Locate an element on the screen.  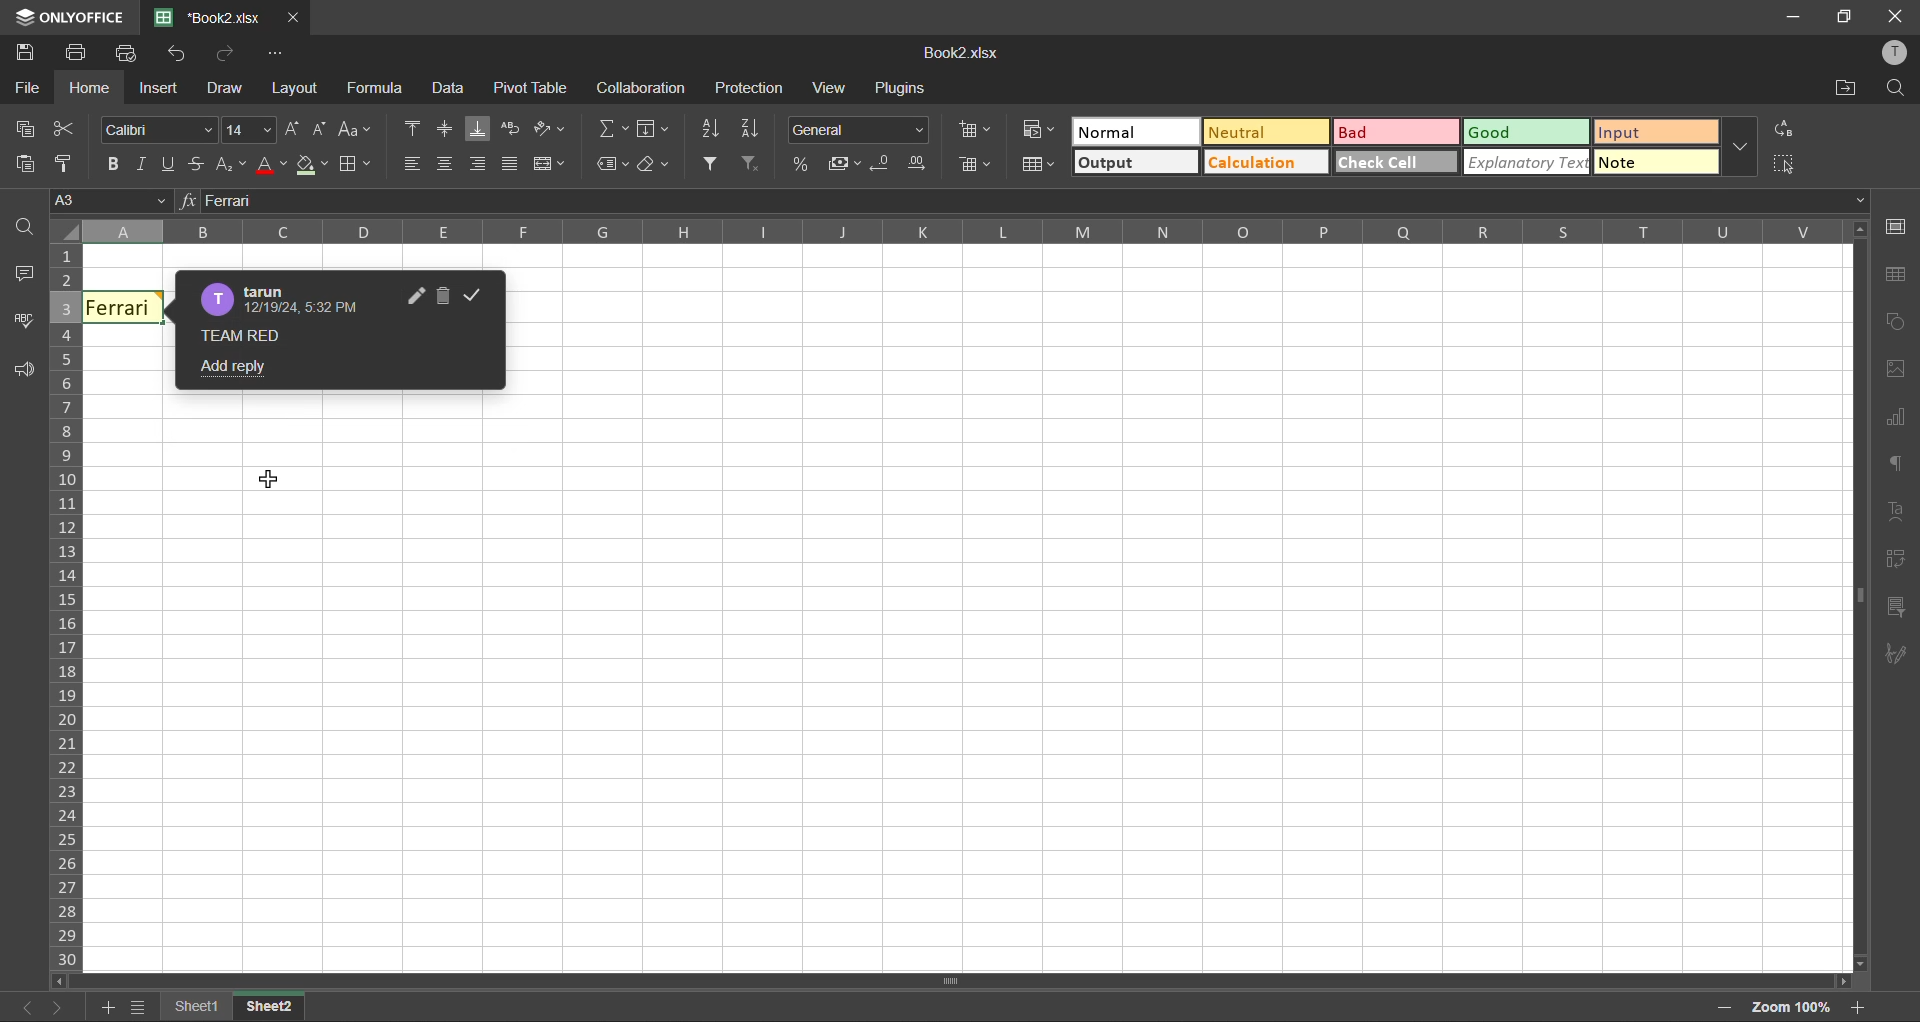
previous is located at coordinates (22, 1010).